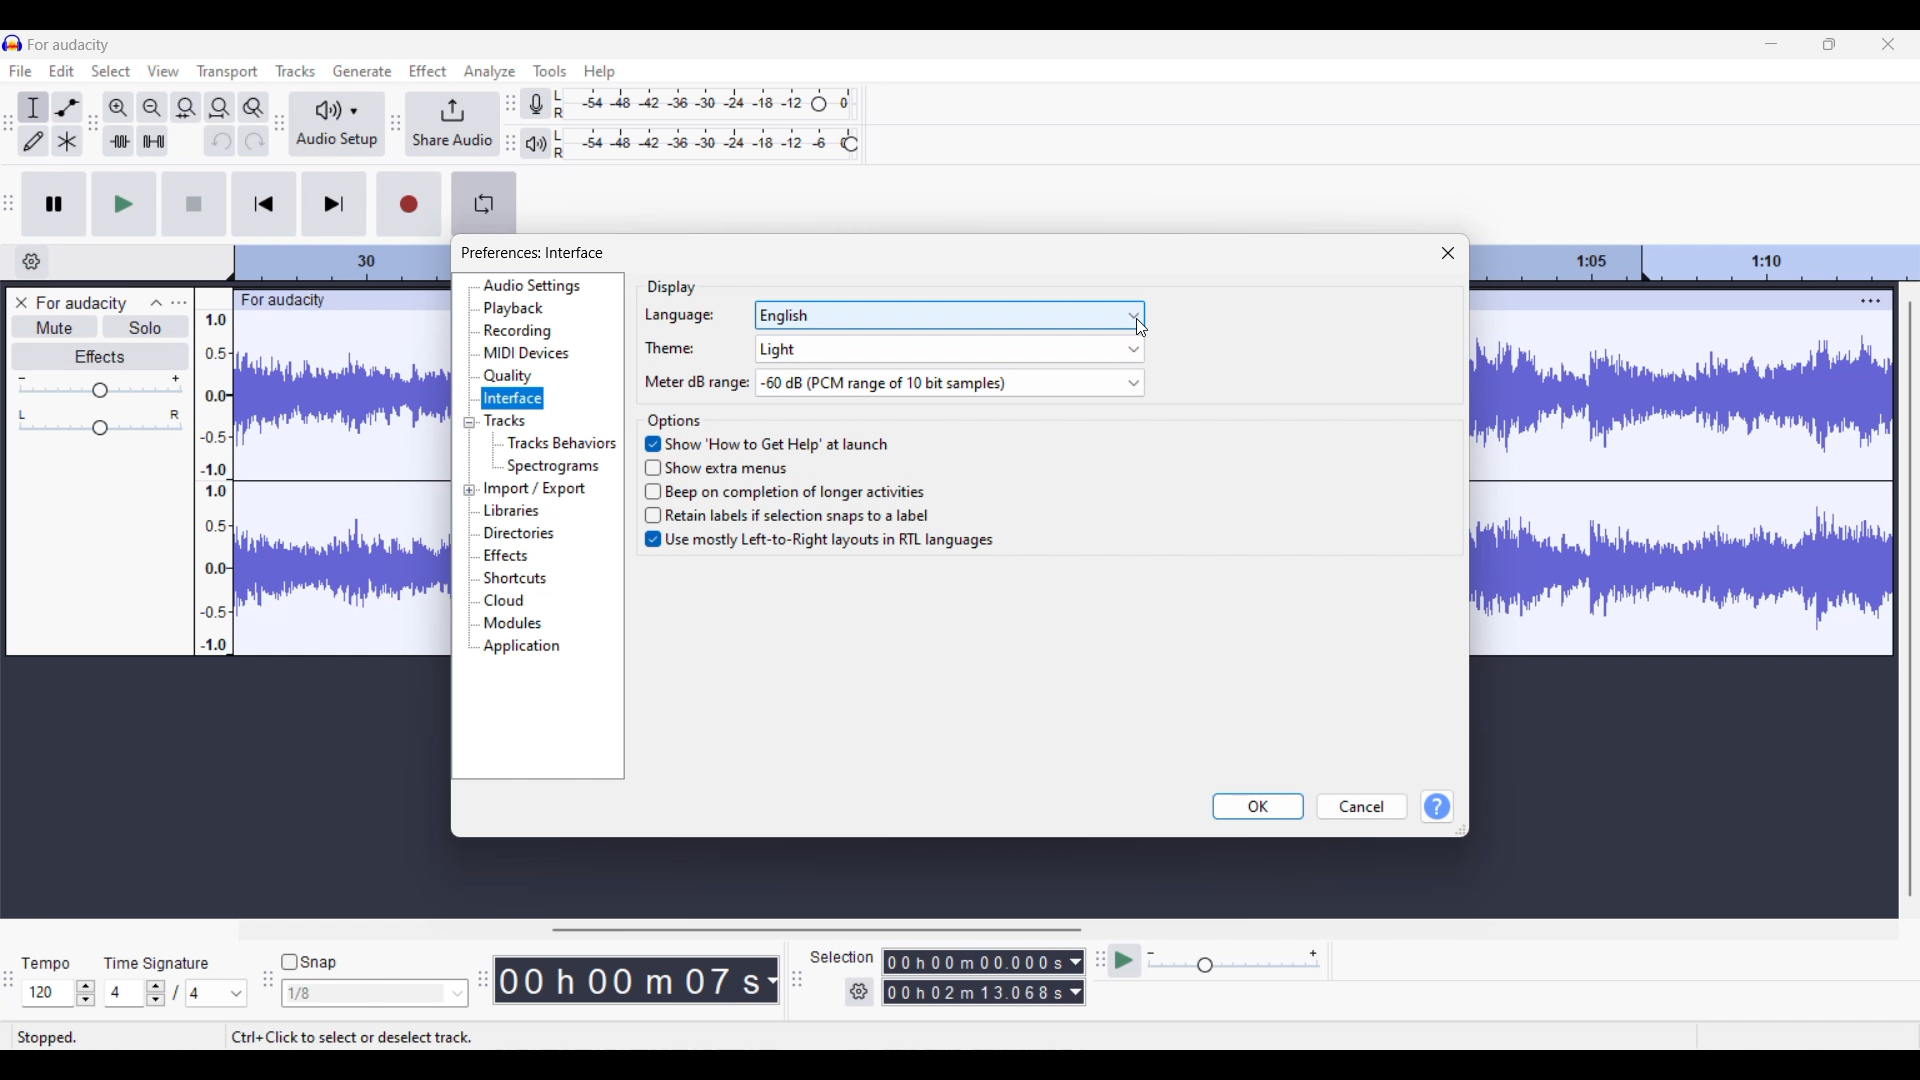 The image size is (1920, 1080). What do you see at coordinates (1872, 300) in the screenshot?
I see `Track settings` at bounding box center [1872, 300].